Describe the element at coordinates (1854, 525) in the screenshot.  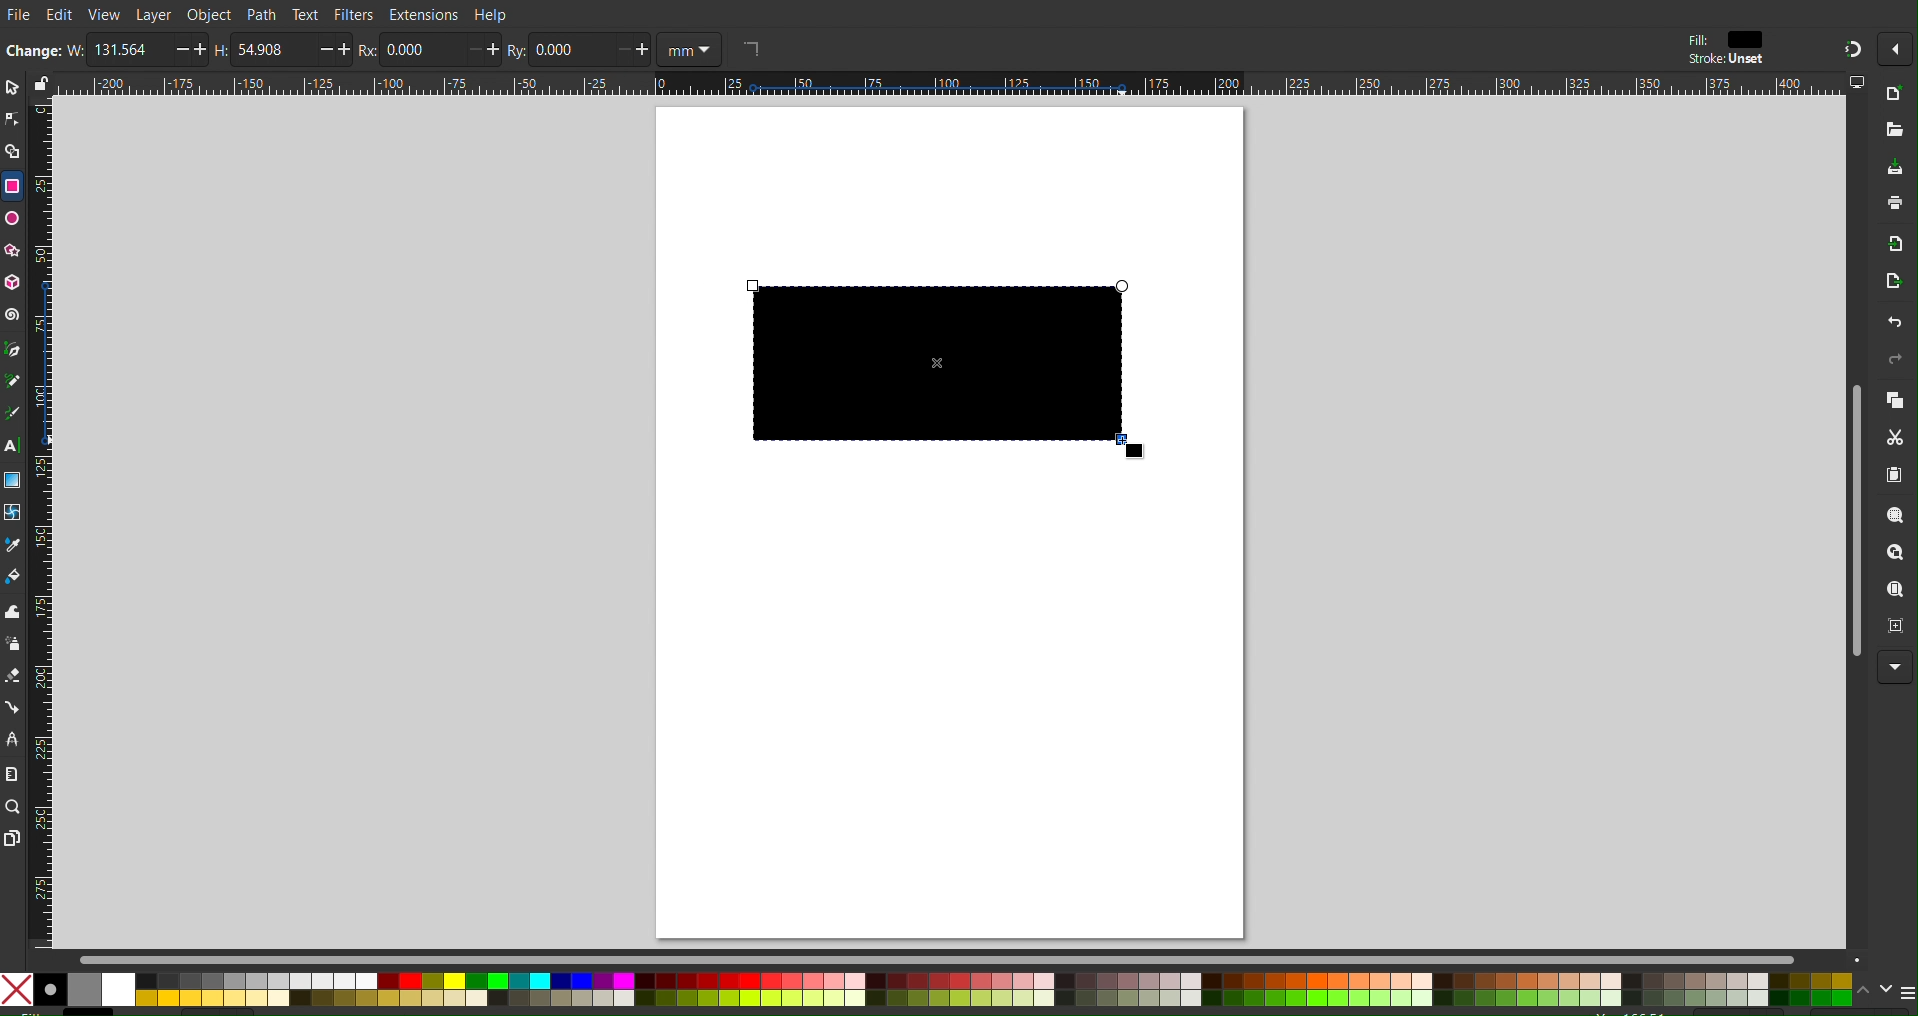
I see `Scrollbar` at that location.